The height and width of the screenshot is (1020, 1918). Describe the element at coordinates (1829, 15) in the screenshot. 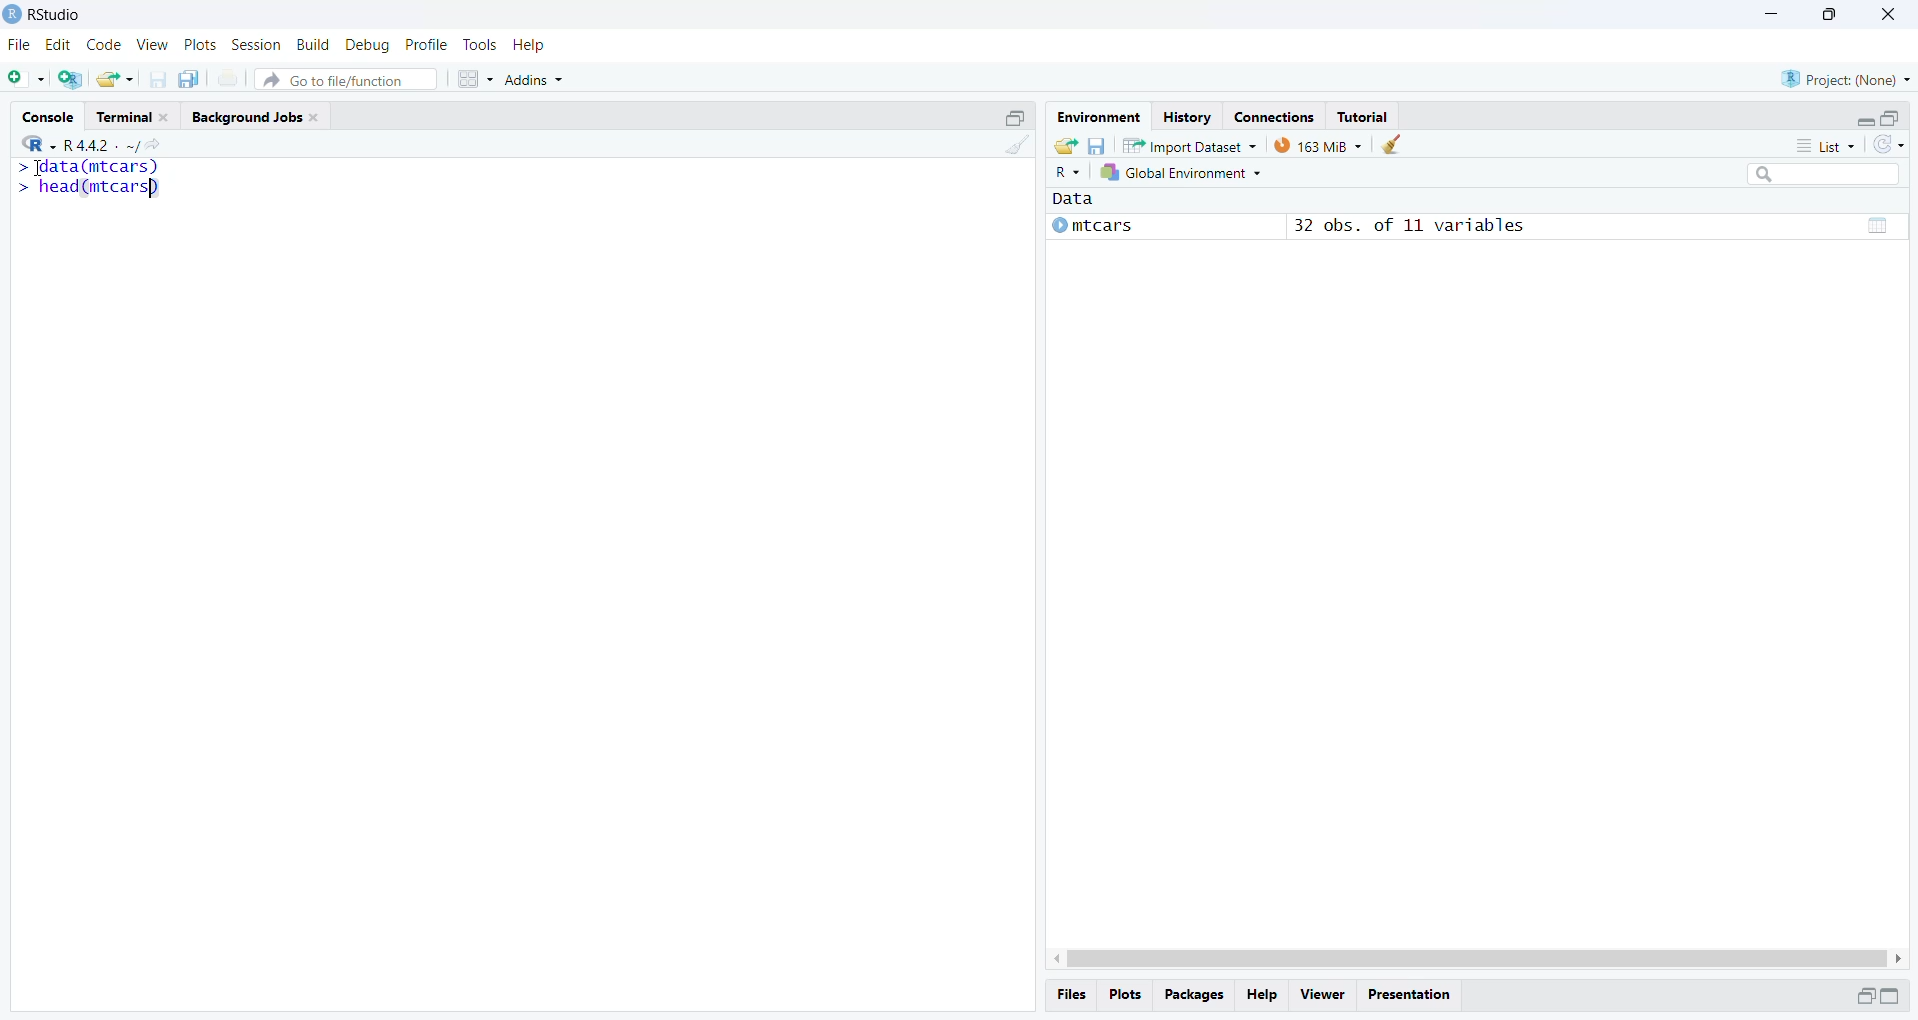

I see `maximise` at that location.